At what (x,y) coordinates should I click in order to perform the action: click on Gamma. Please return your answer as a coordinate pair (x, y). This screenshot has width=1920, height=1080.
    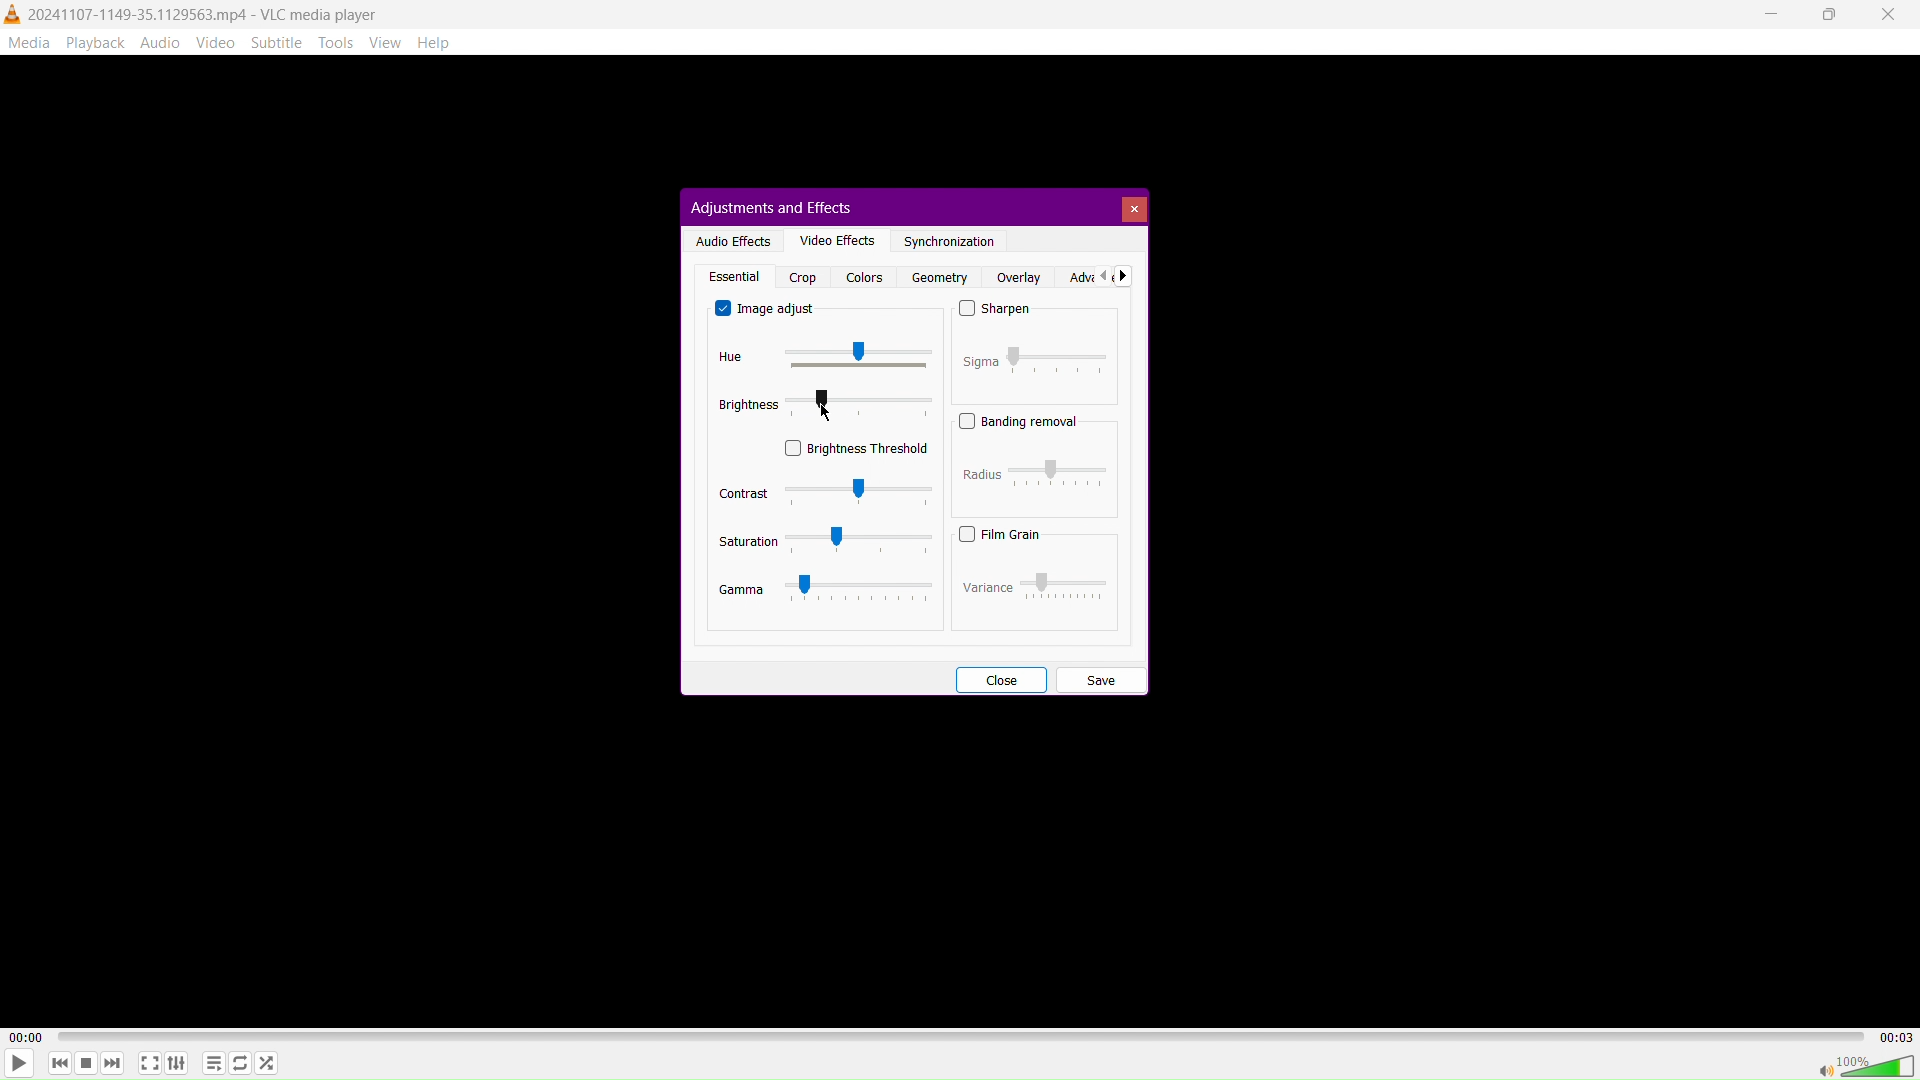
    Looking at the image, I should click on (827, 589).